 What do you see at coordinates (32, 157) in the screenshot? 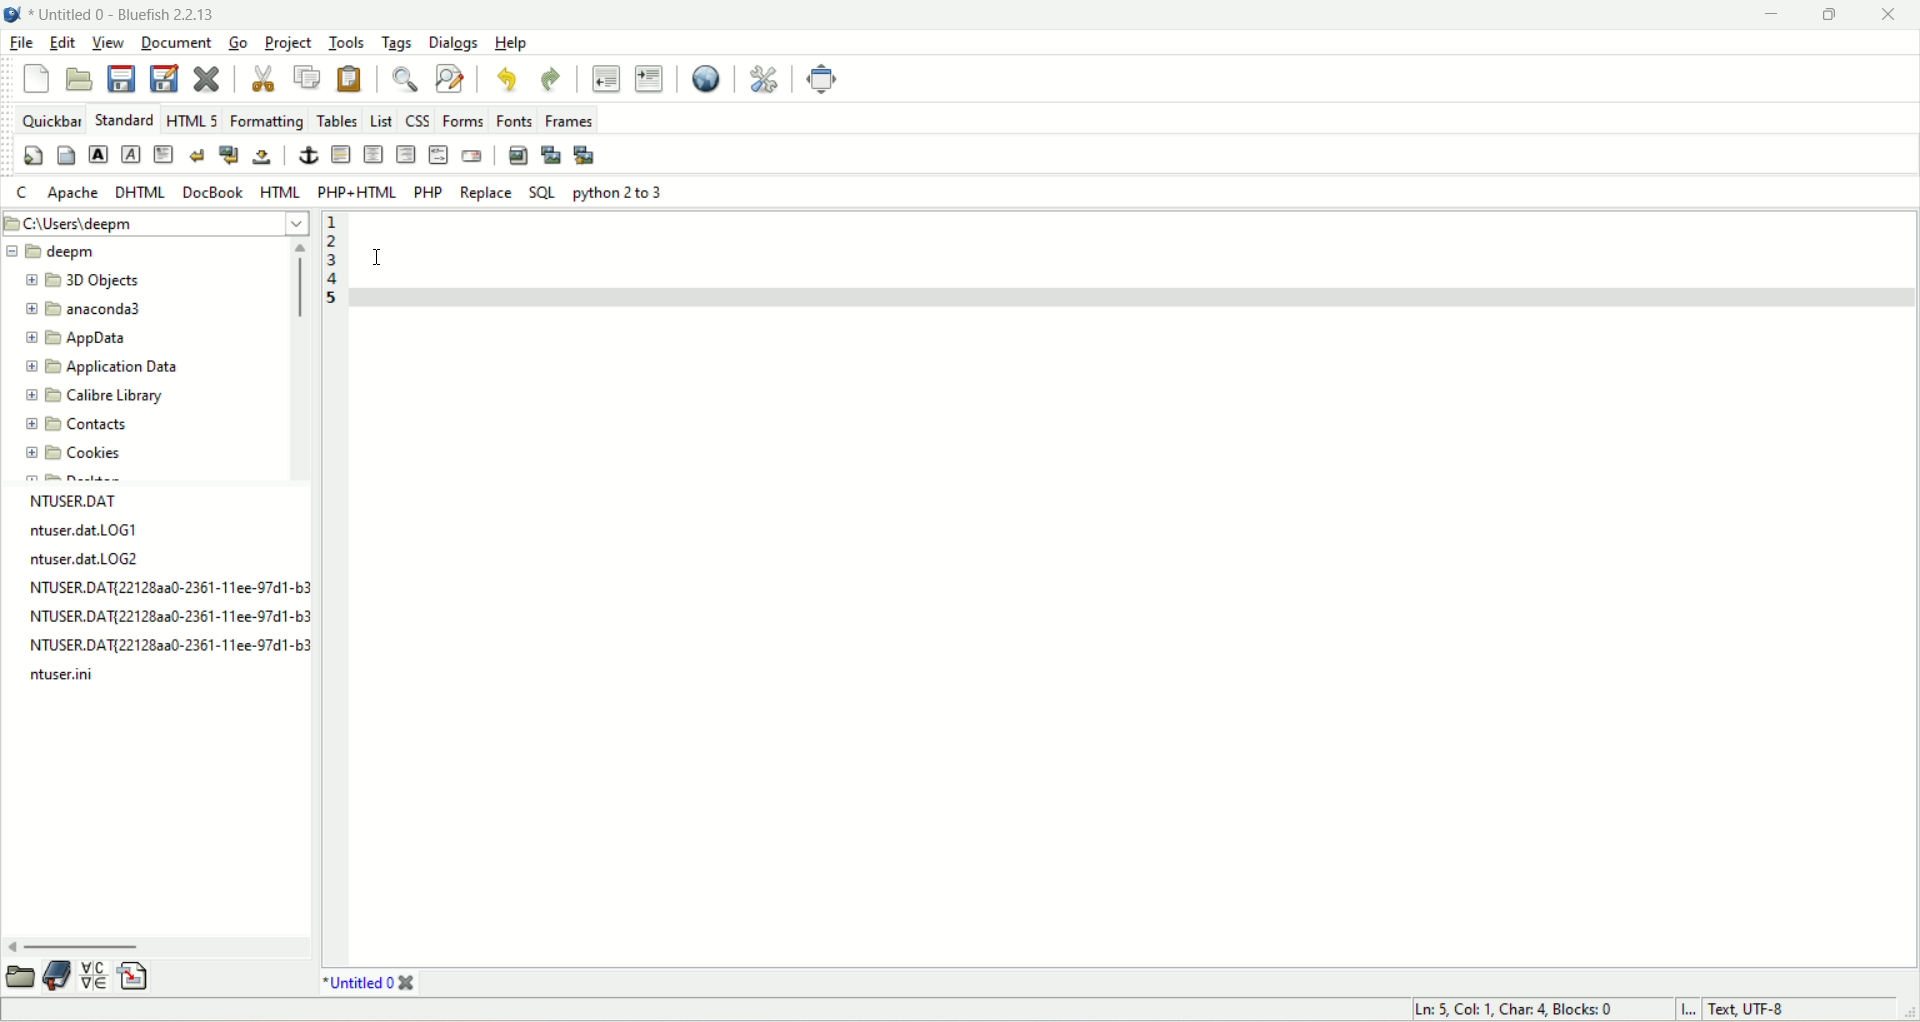
I see `quickstart` at bounding box center [32, 157].